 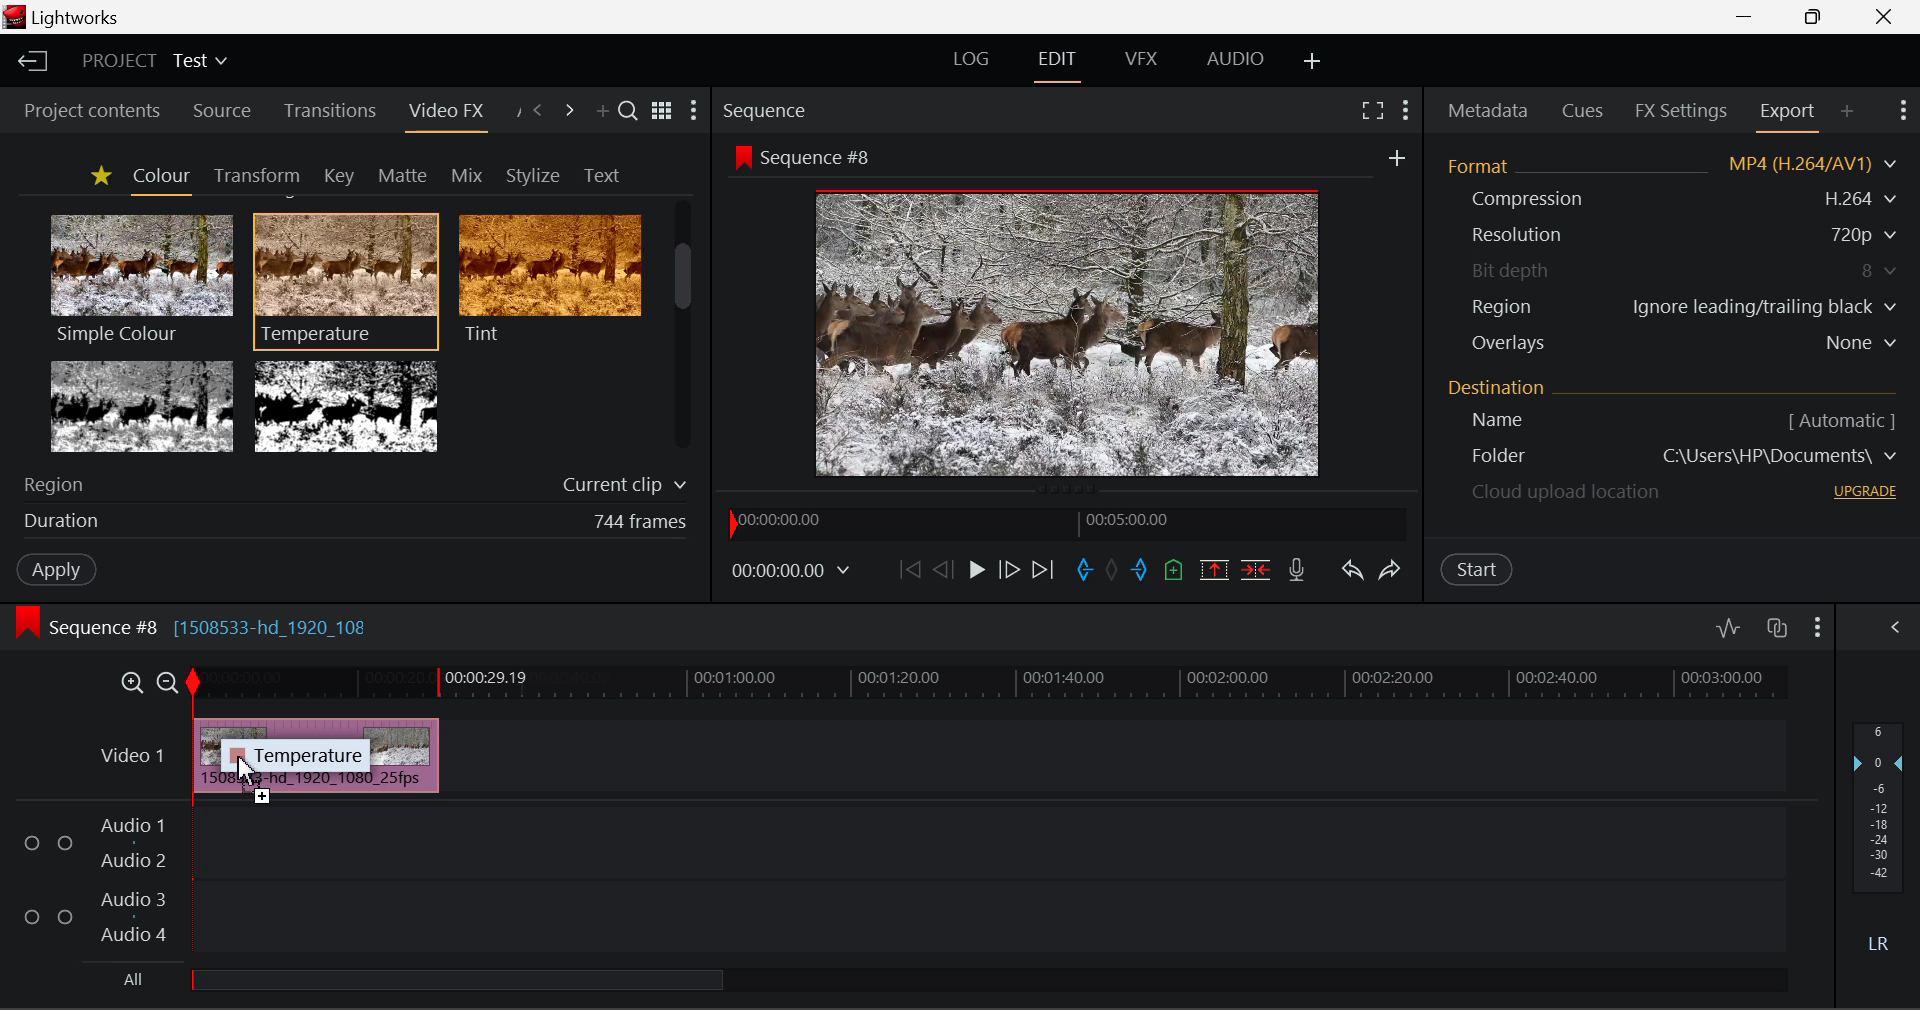 What do you see at coordinates (664, 112) in the screenshot?
I see `Toggle between title and list view` at bounding box center [664, 112].